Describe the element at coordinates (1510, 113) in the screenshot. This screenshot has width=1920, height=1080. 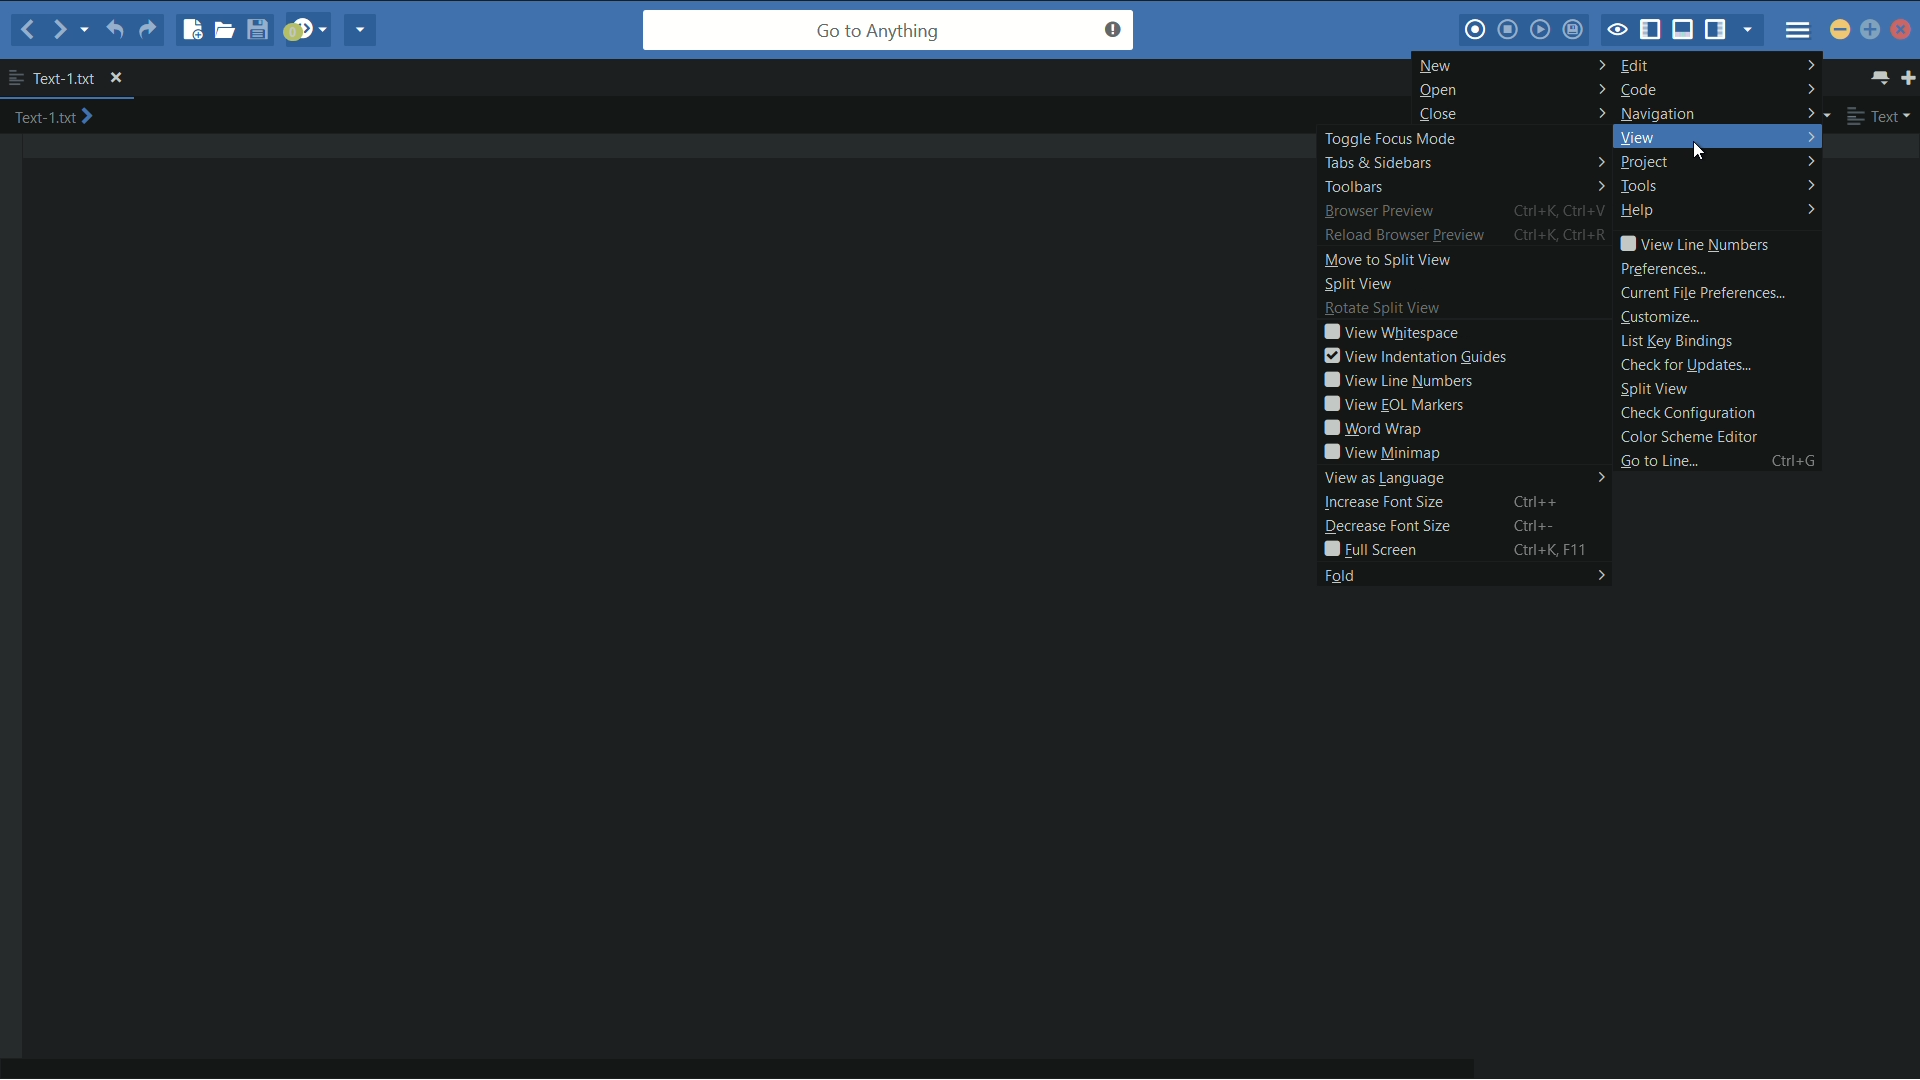
I see `close` at that location.